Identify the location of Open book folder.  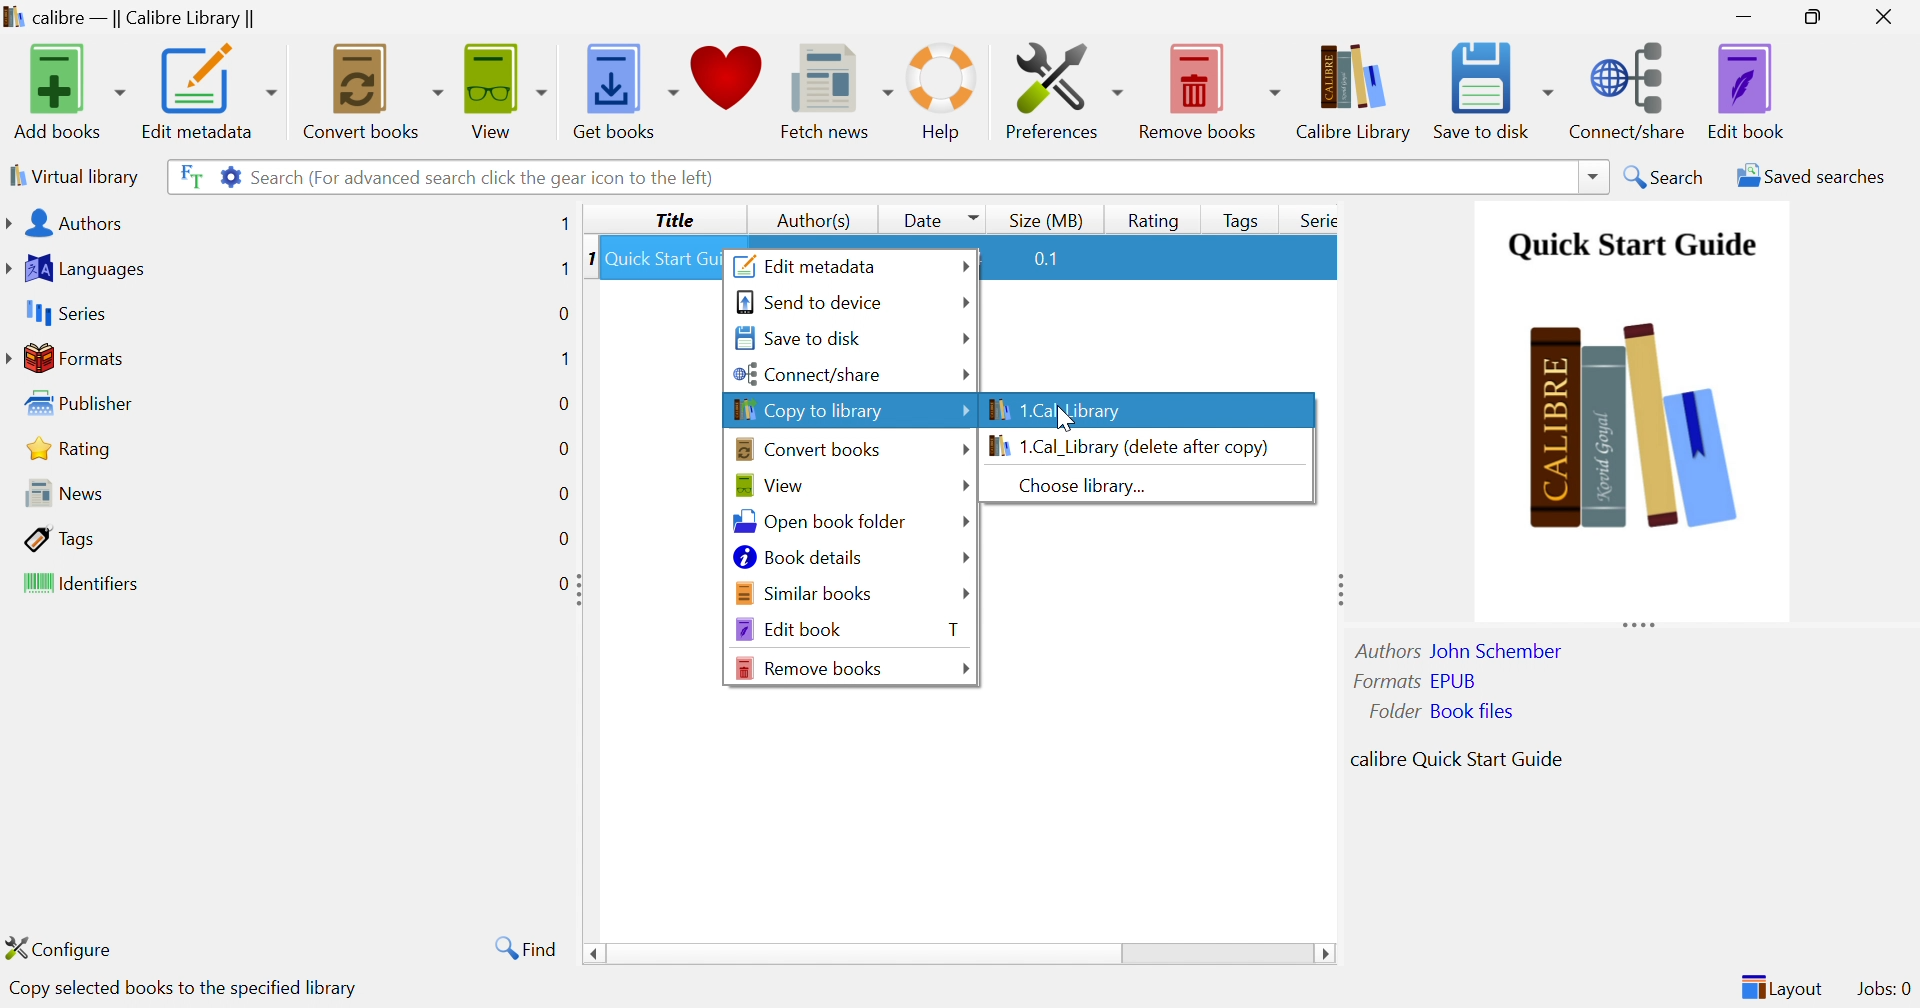
(819, 520).